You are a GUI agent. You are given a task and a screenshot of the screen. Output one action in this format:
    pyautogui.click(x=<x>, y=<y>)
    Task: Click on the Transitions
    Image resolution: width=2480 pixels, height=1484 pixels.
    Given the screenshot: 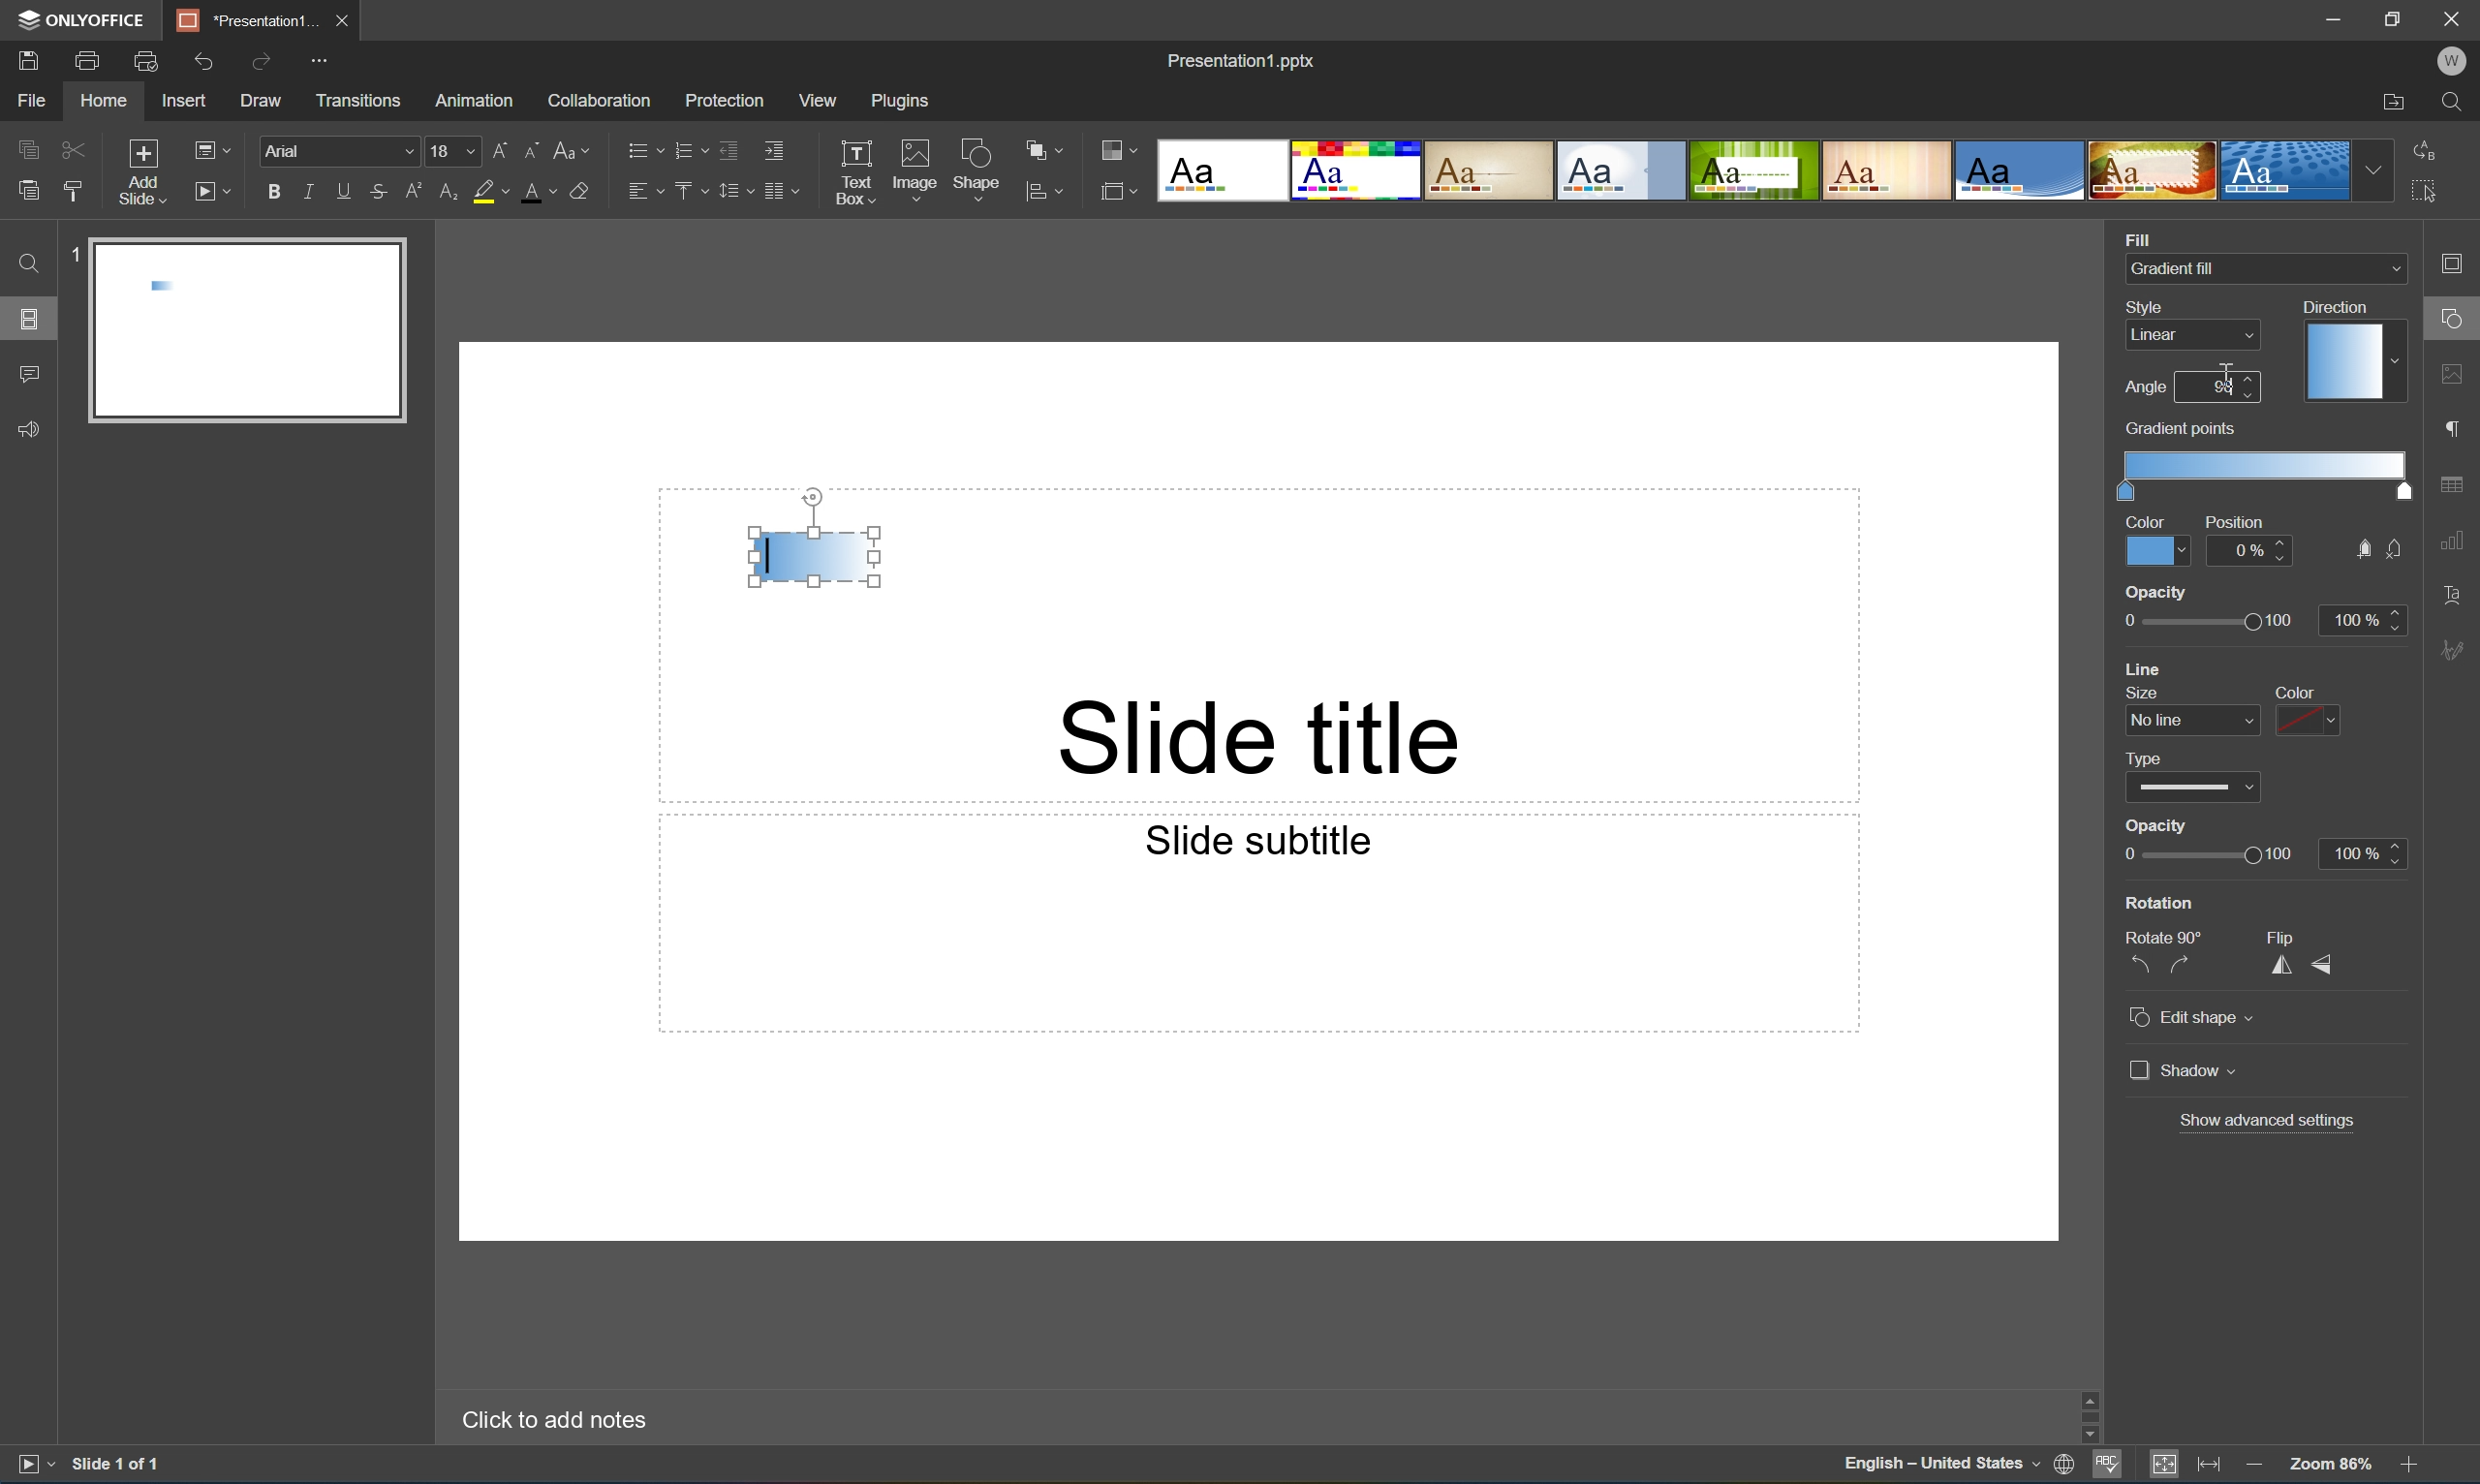 What is the action you would take?
    pyautogui.click(x=357, y=99)
    